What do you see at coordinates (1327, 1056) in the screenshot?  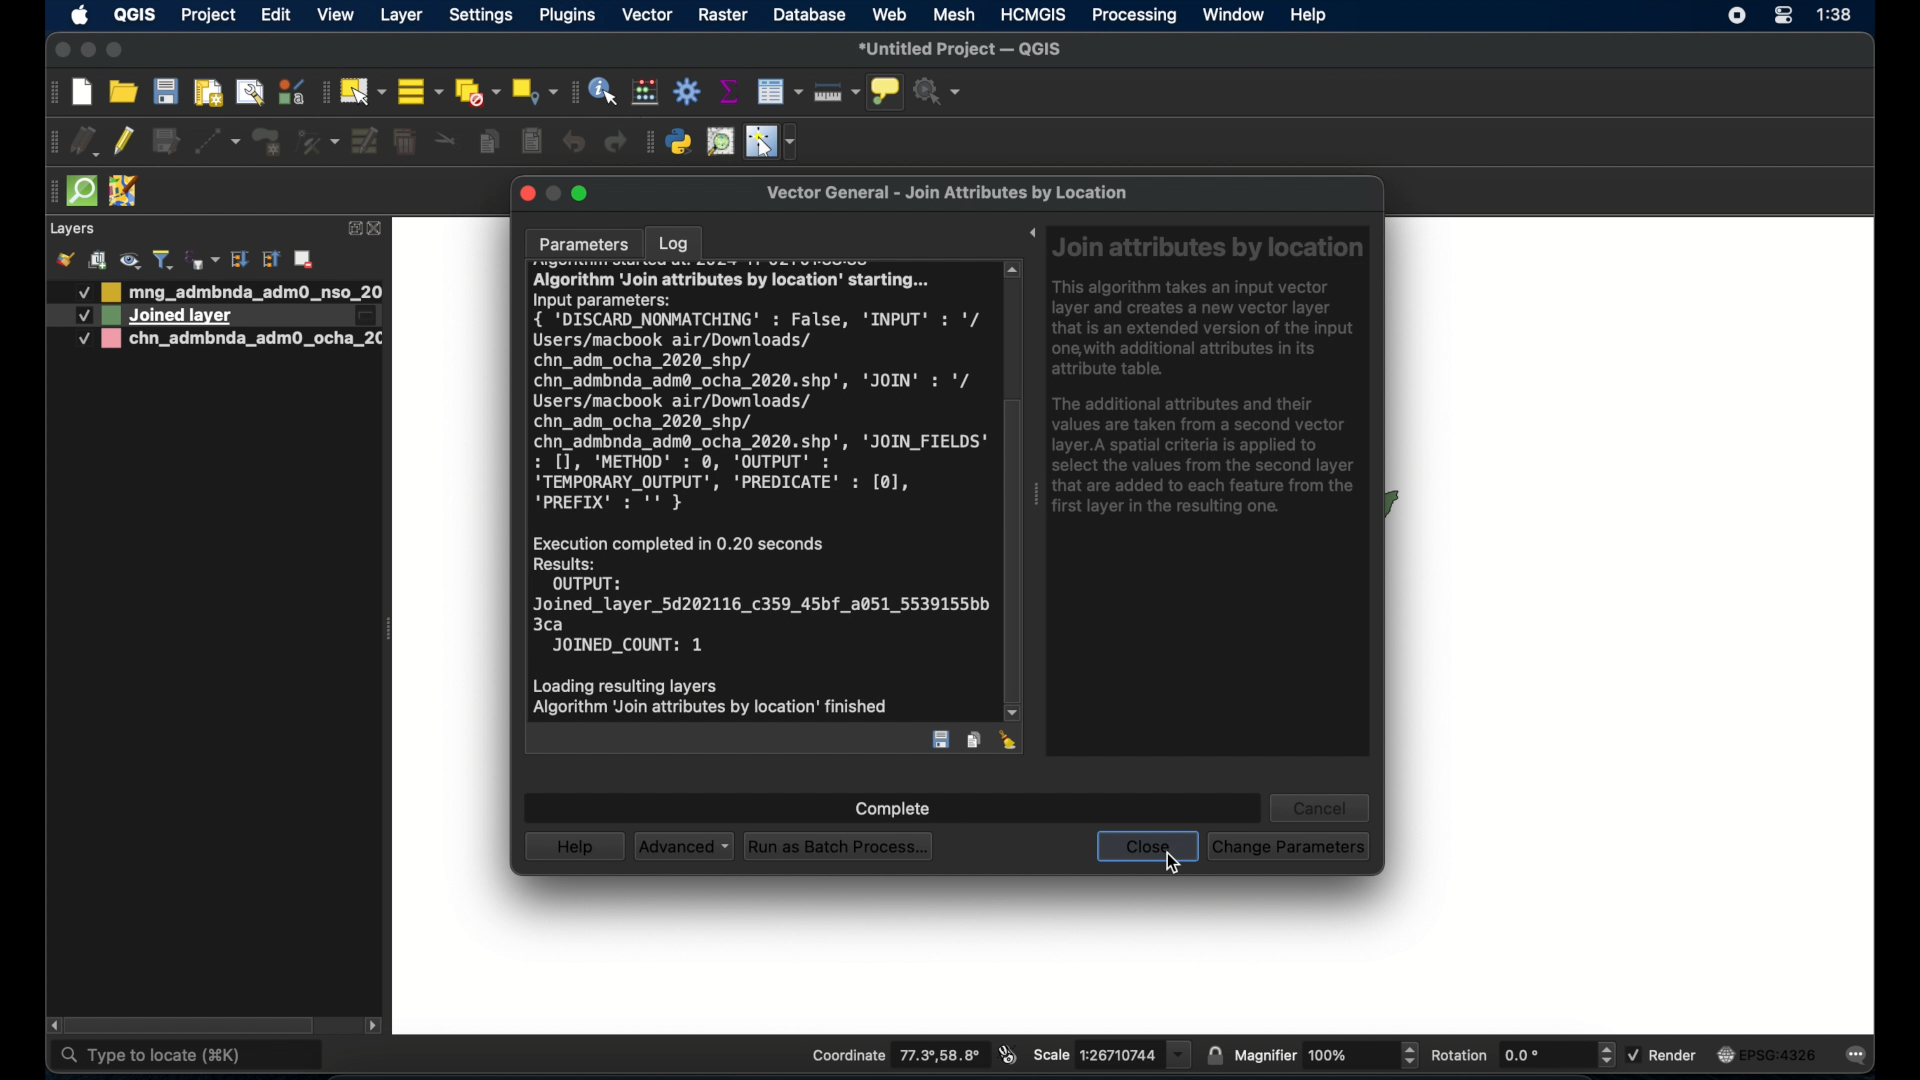 I see `magnifier` at bounding box center [1327, 1056].